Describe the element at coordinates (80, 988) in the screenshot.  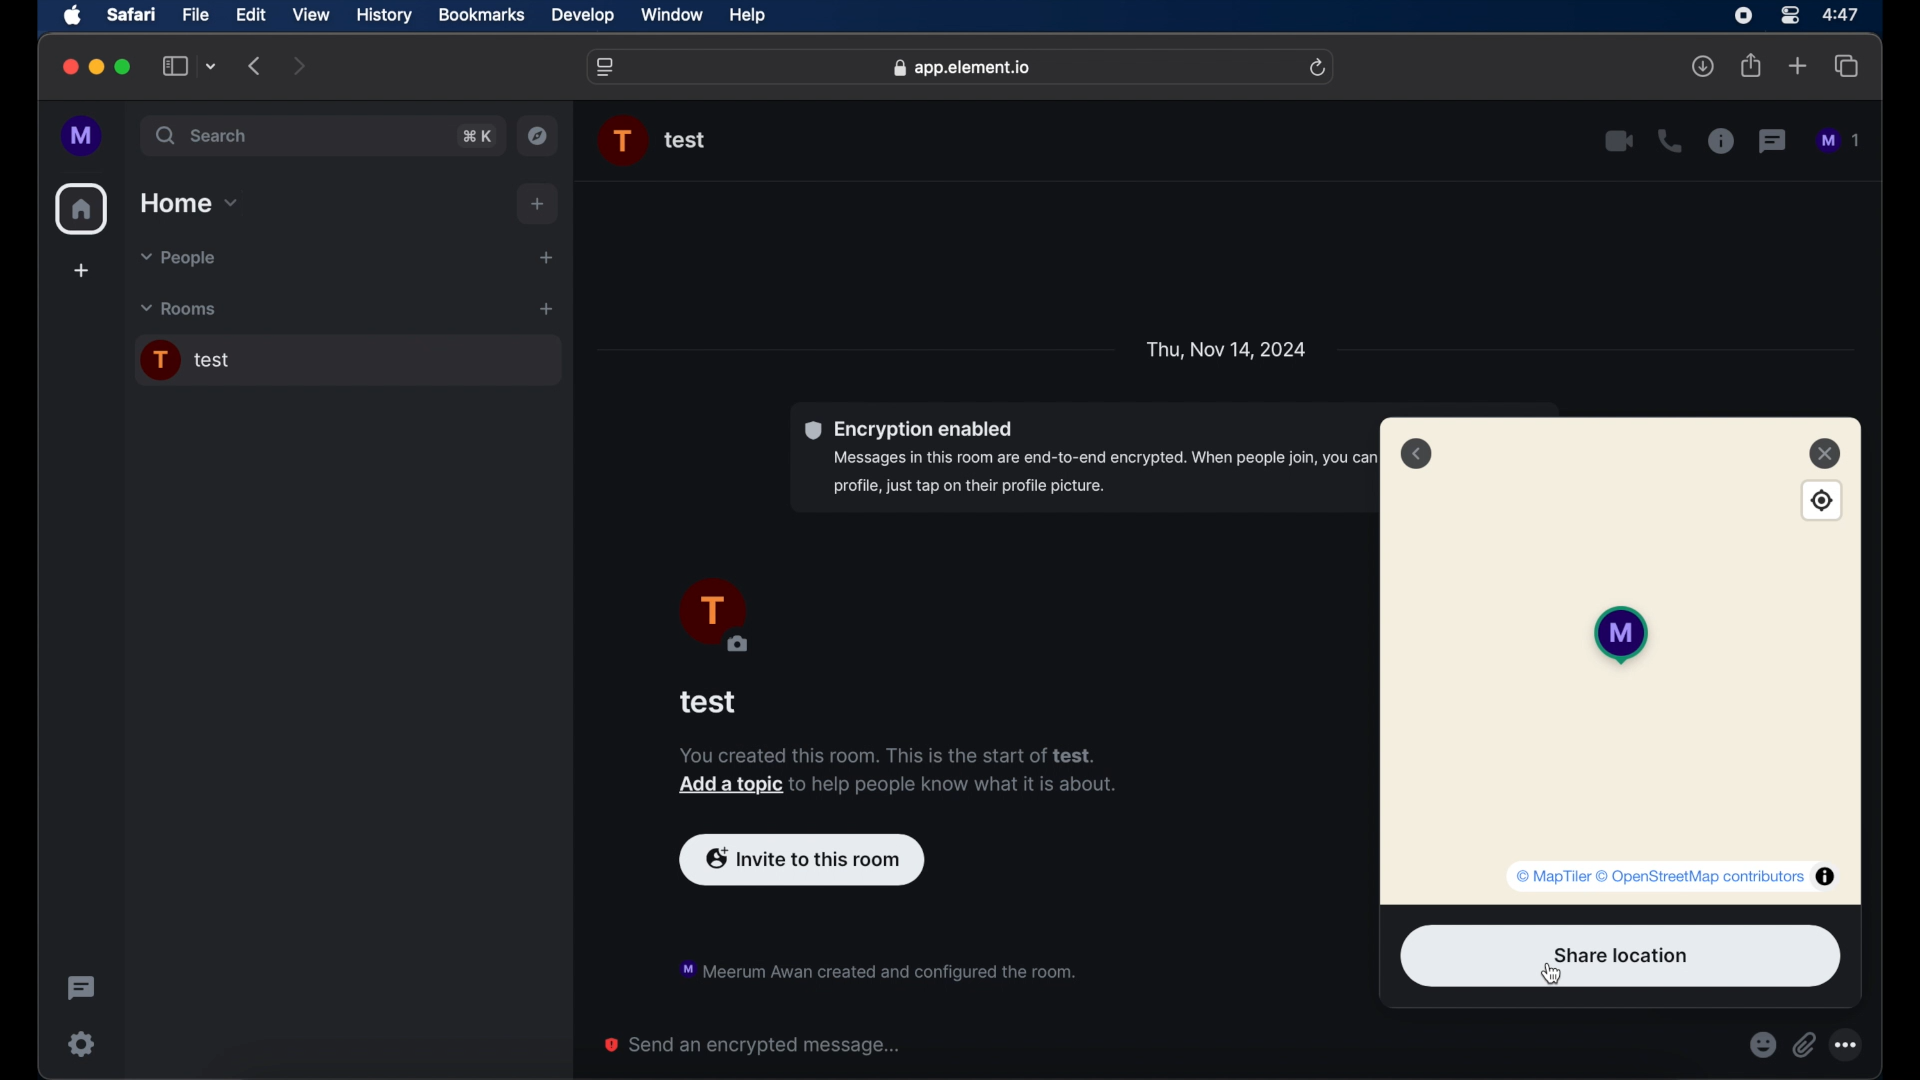
I see `threading activity` at that location.